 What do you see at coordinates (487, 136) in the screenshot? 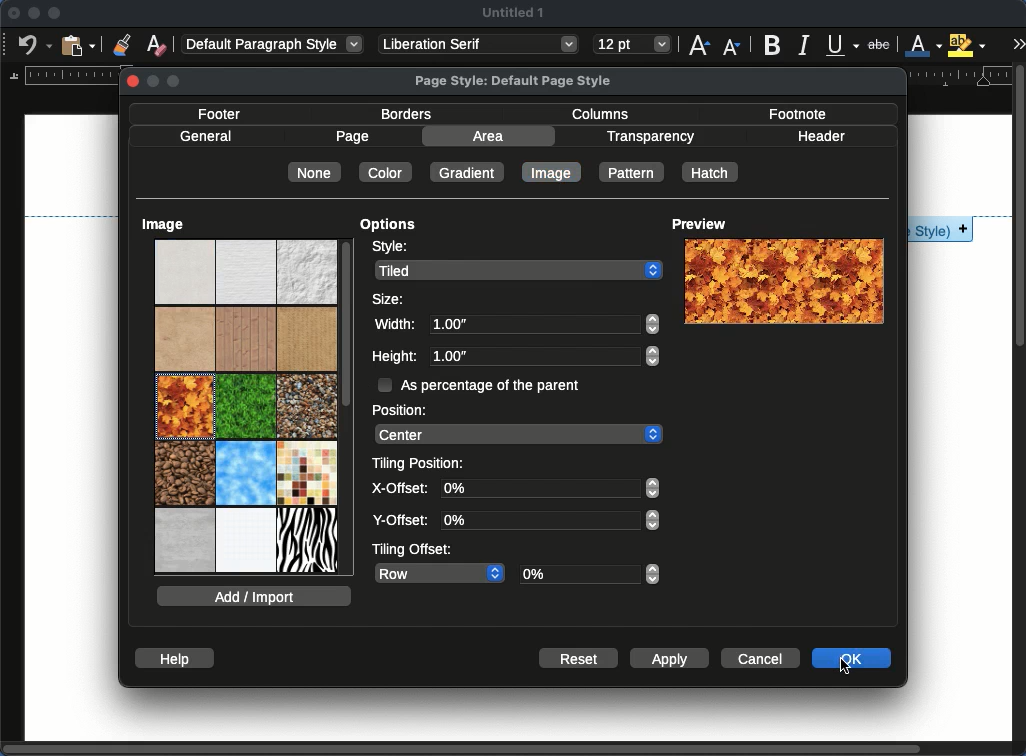
I see `area` at bounding box center [487, 136].